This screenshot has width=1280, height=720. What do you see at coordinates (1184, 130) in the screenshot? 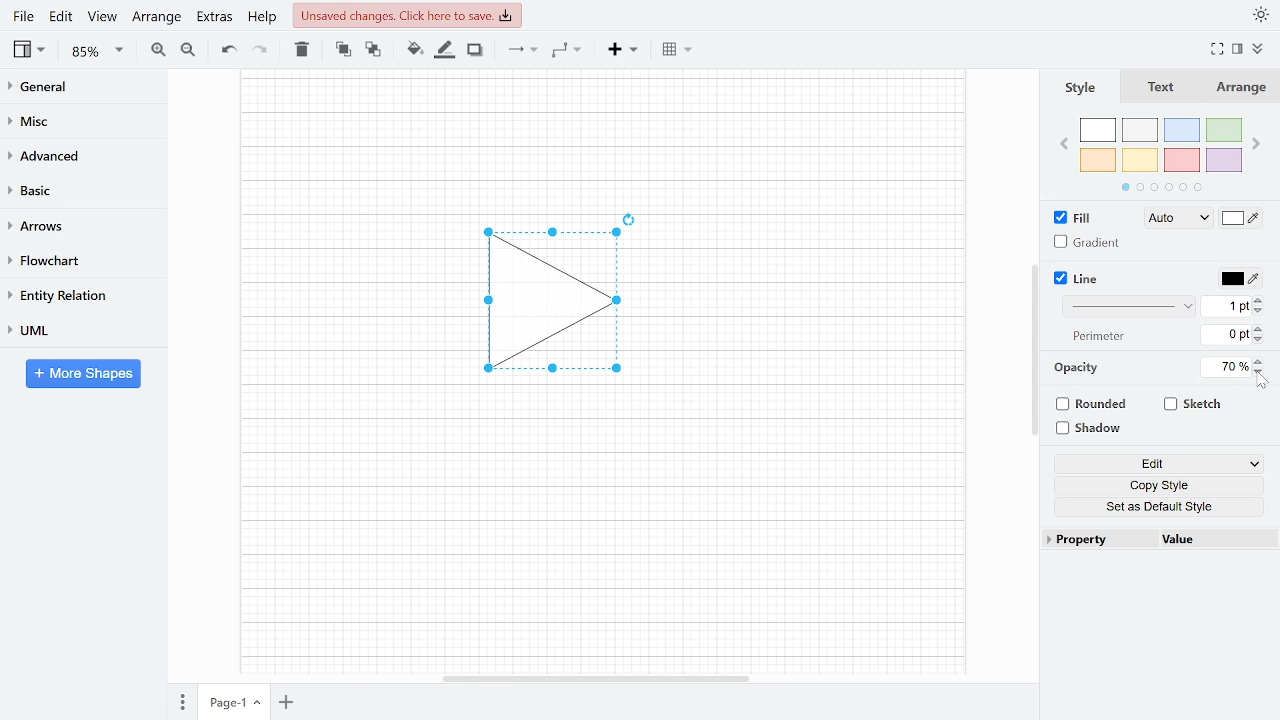
I see `blue` at bounding box center [1184, 130].